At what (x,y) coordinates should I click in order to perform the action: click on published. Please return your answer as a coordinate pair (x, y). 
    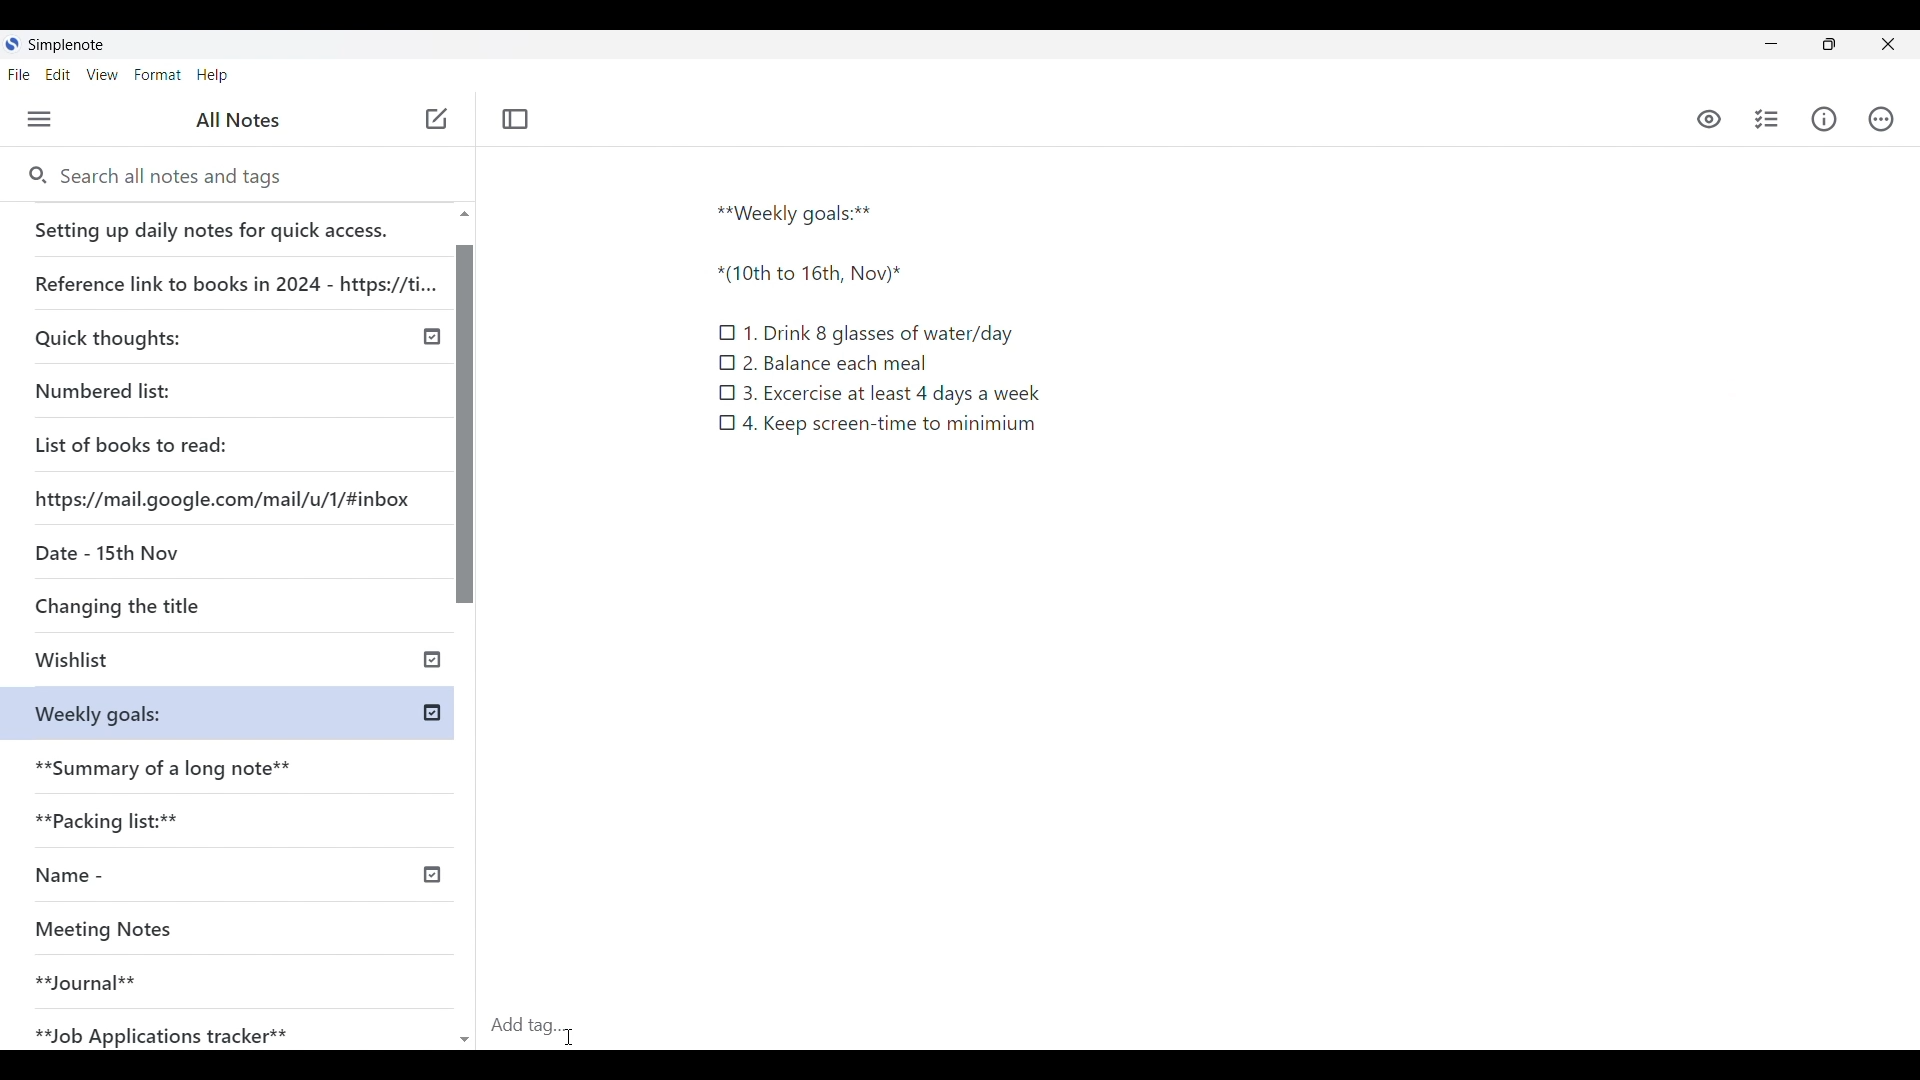
    Looking at the image, I should click on (432, 657).